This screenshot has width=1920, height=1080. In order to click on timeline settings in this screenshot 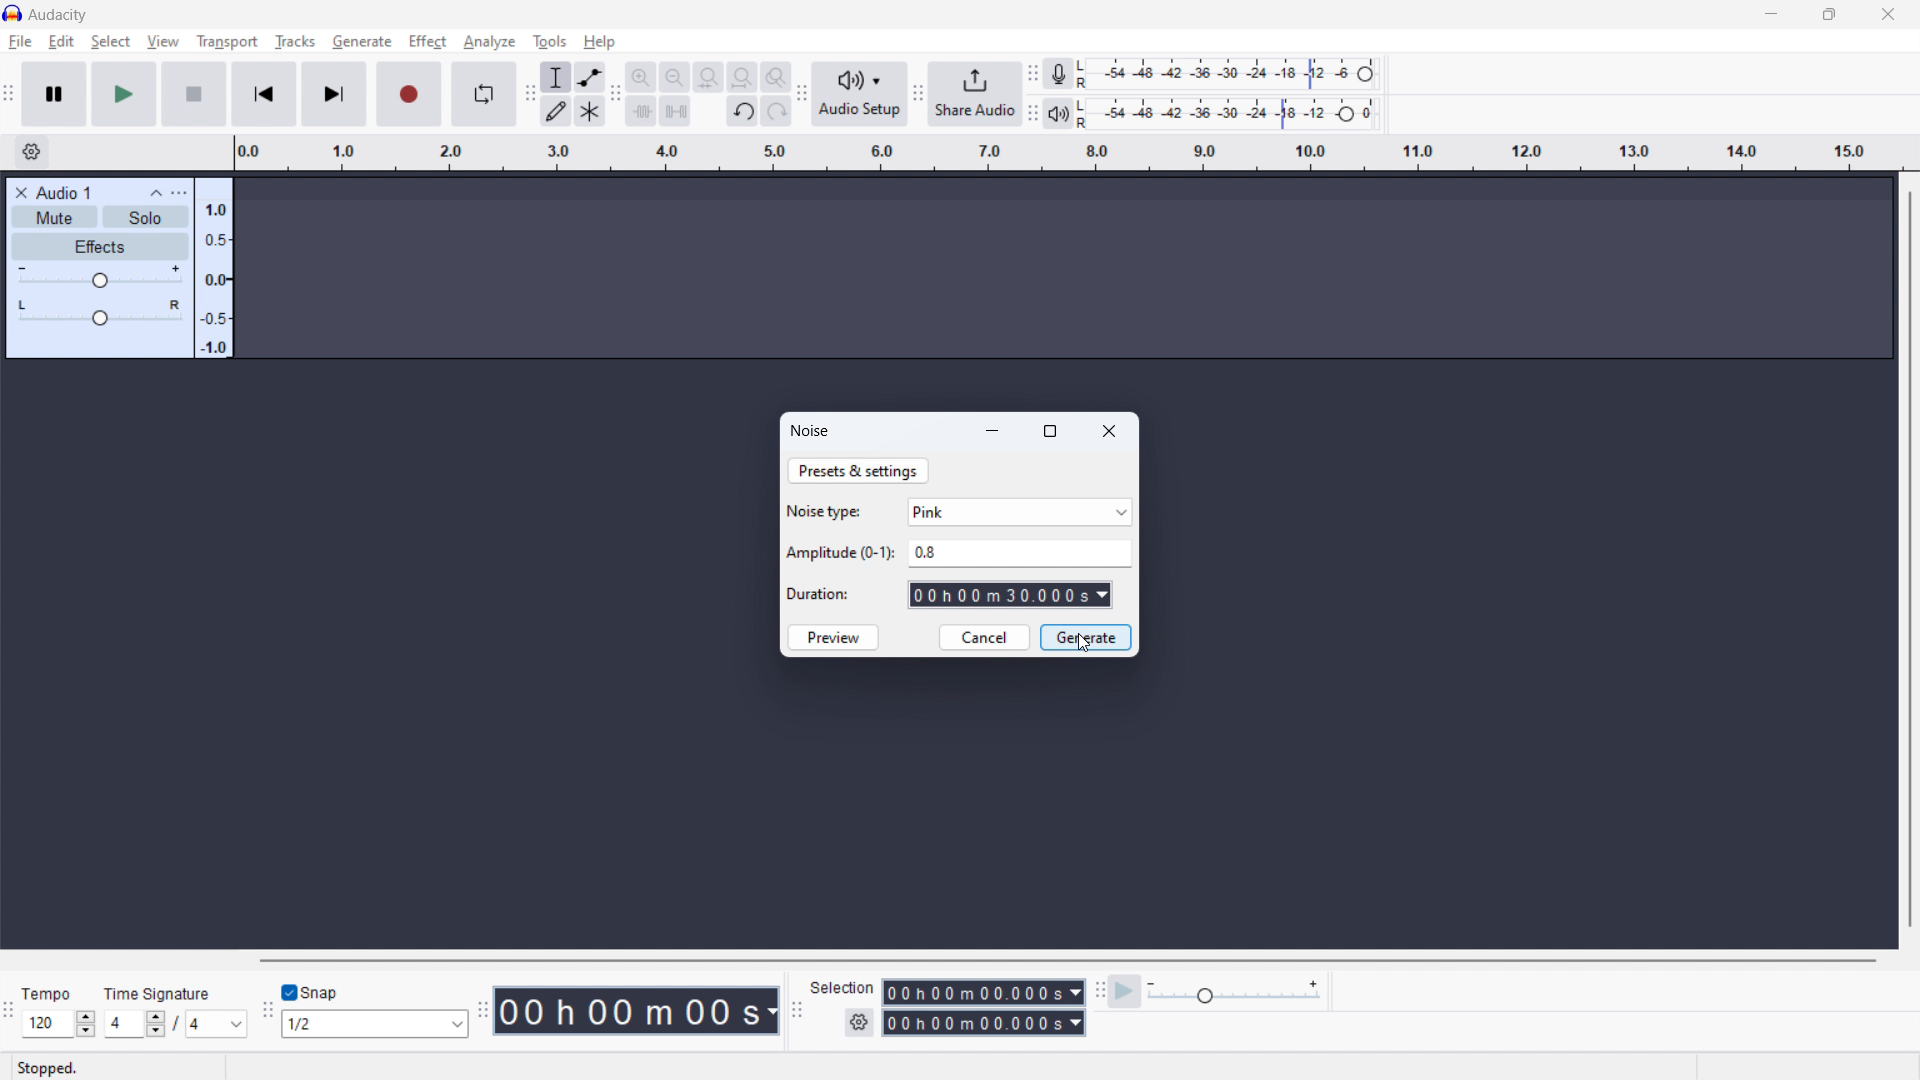, I will do `click(30, 153)`.